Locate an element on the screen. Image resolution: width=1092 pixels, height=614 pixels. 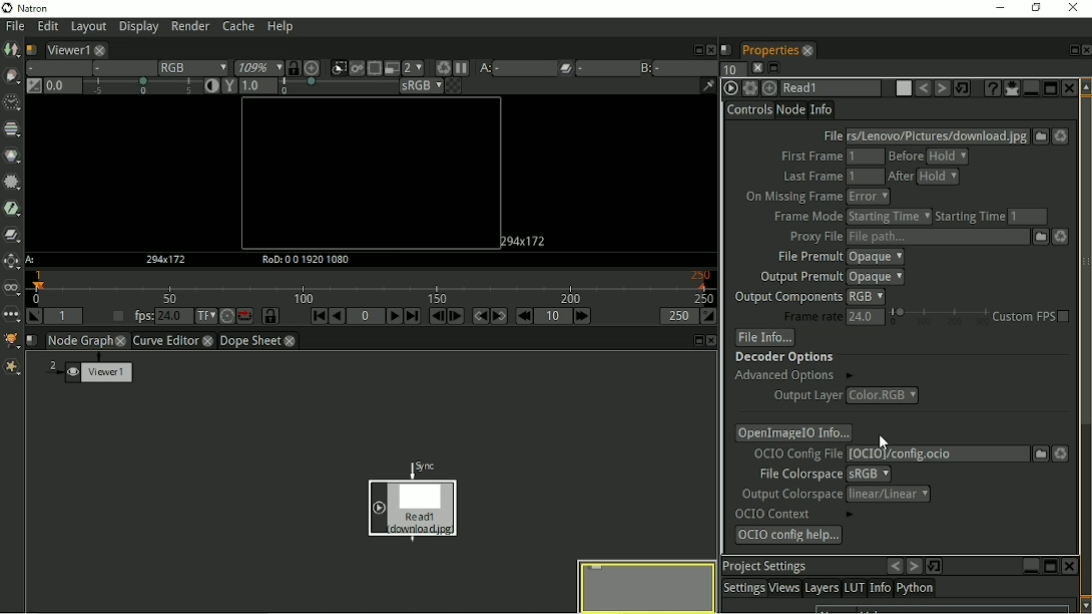
Output components is located at coordinates (807, 296).